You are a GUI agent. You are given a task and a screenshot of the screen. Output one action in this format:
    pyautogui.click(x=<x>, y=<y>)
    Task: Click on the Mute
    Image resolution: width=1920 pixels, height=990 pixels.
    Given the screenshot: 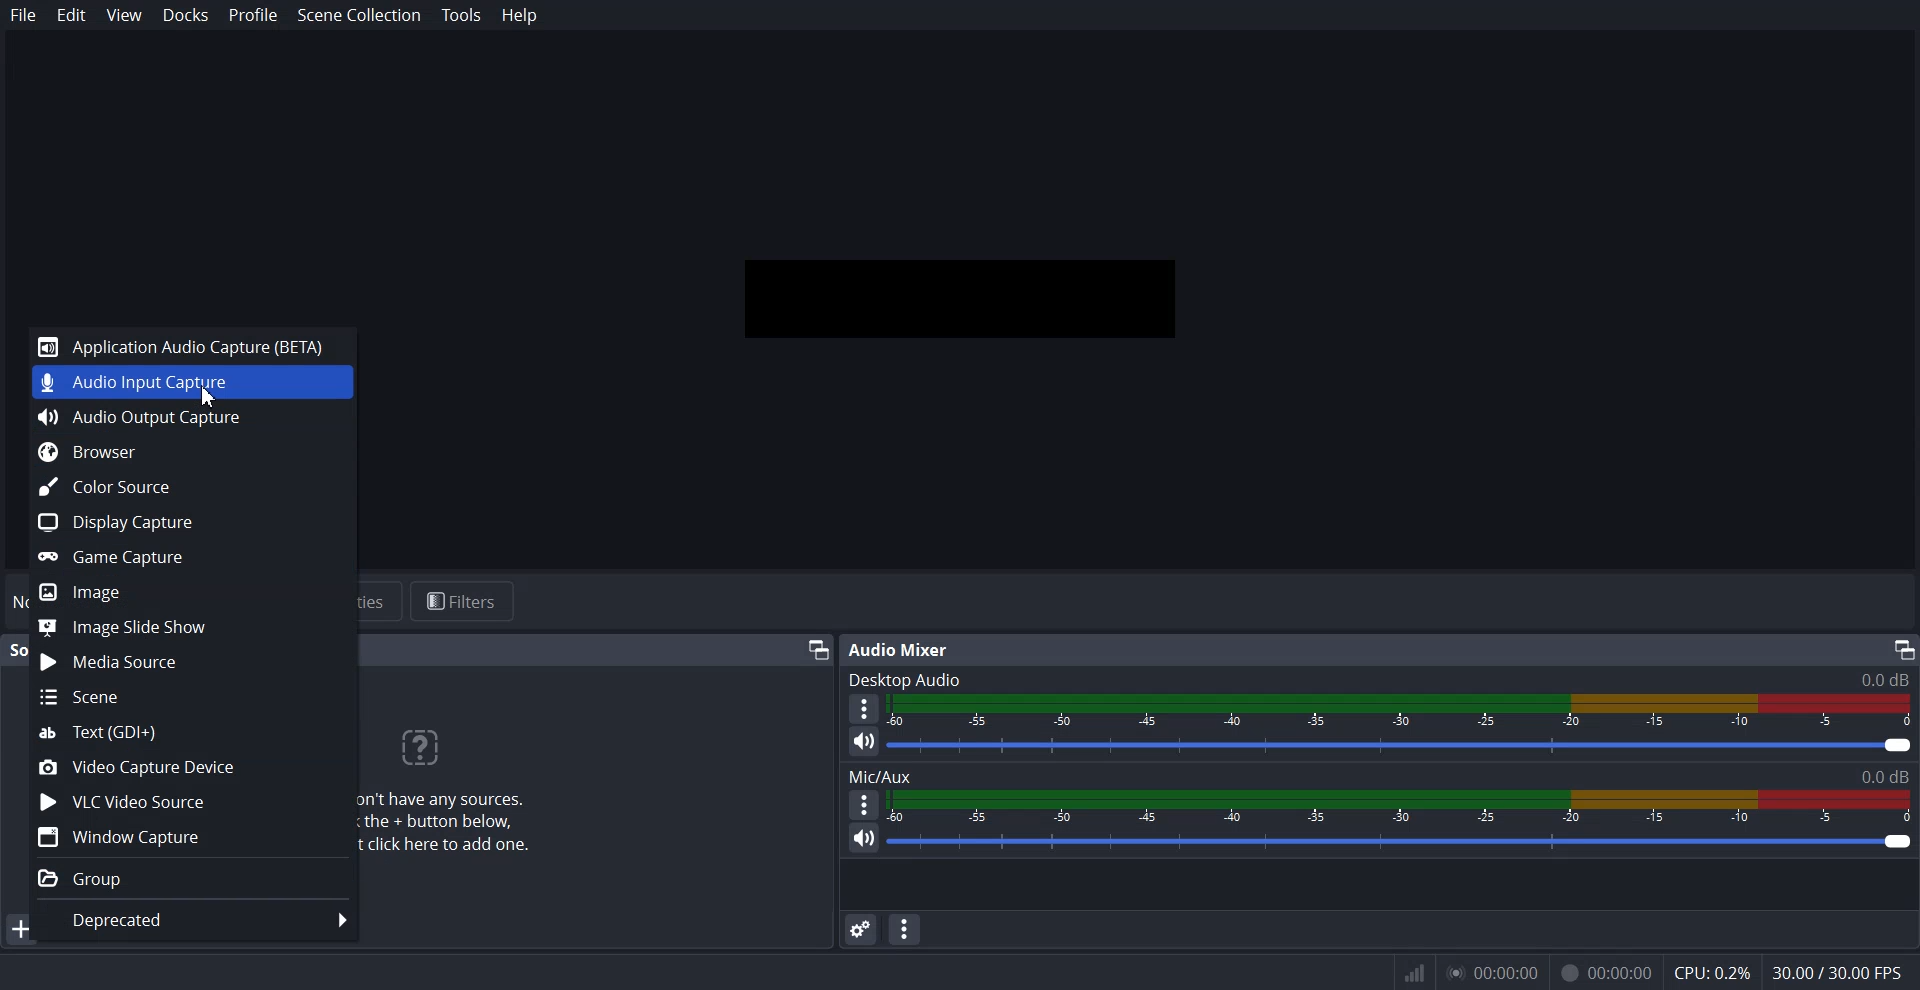 What is the action you would take?
    pyautogui.click(x=865, y=838)
    